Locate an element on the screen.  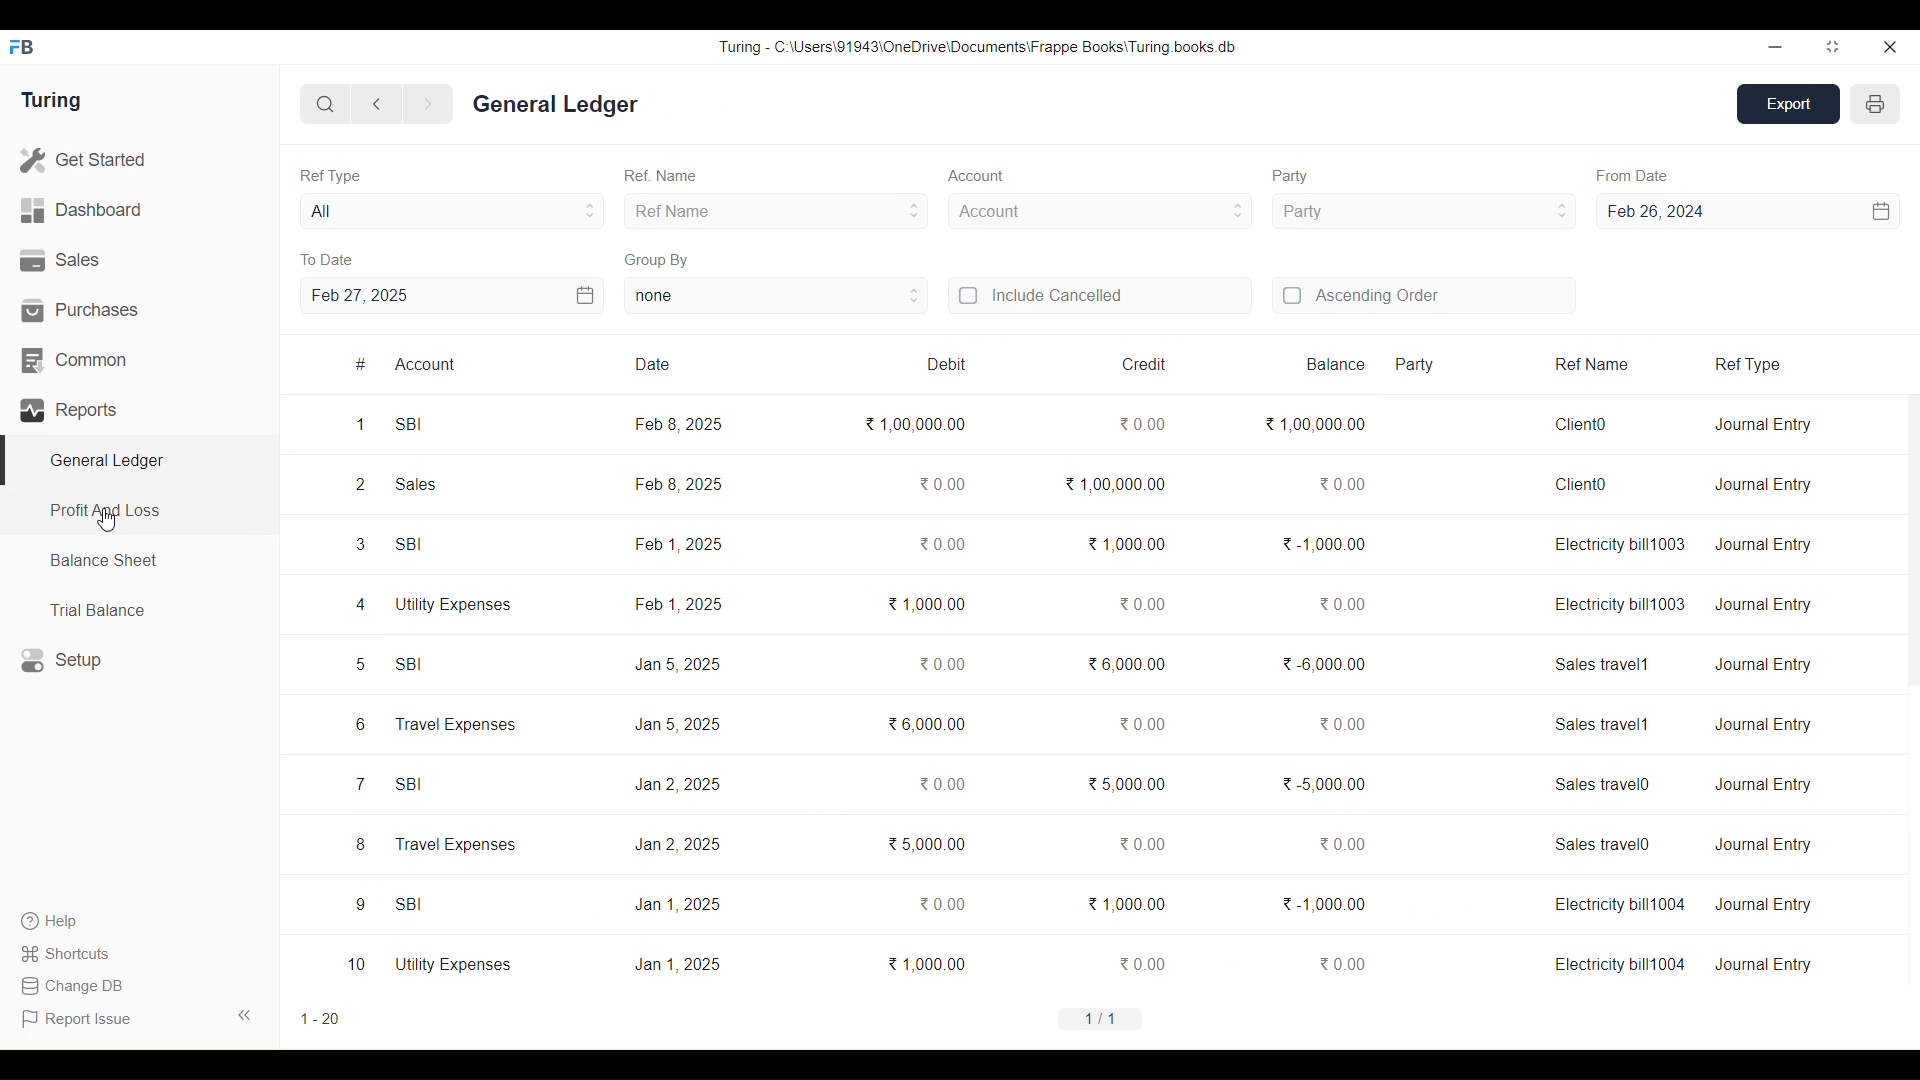
0.00 is located at coordinates (1142, 844).